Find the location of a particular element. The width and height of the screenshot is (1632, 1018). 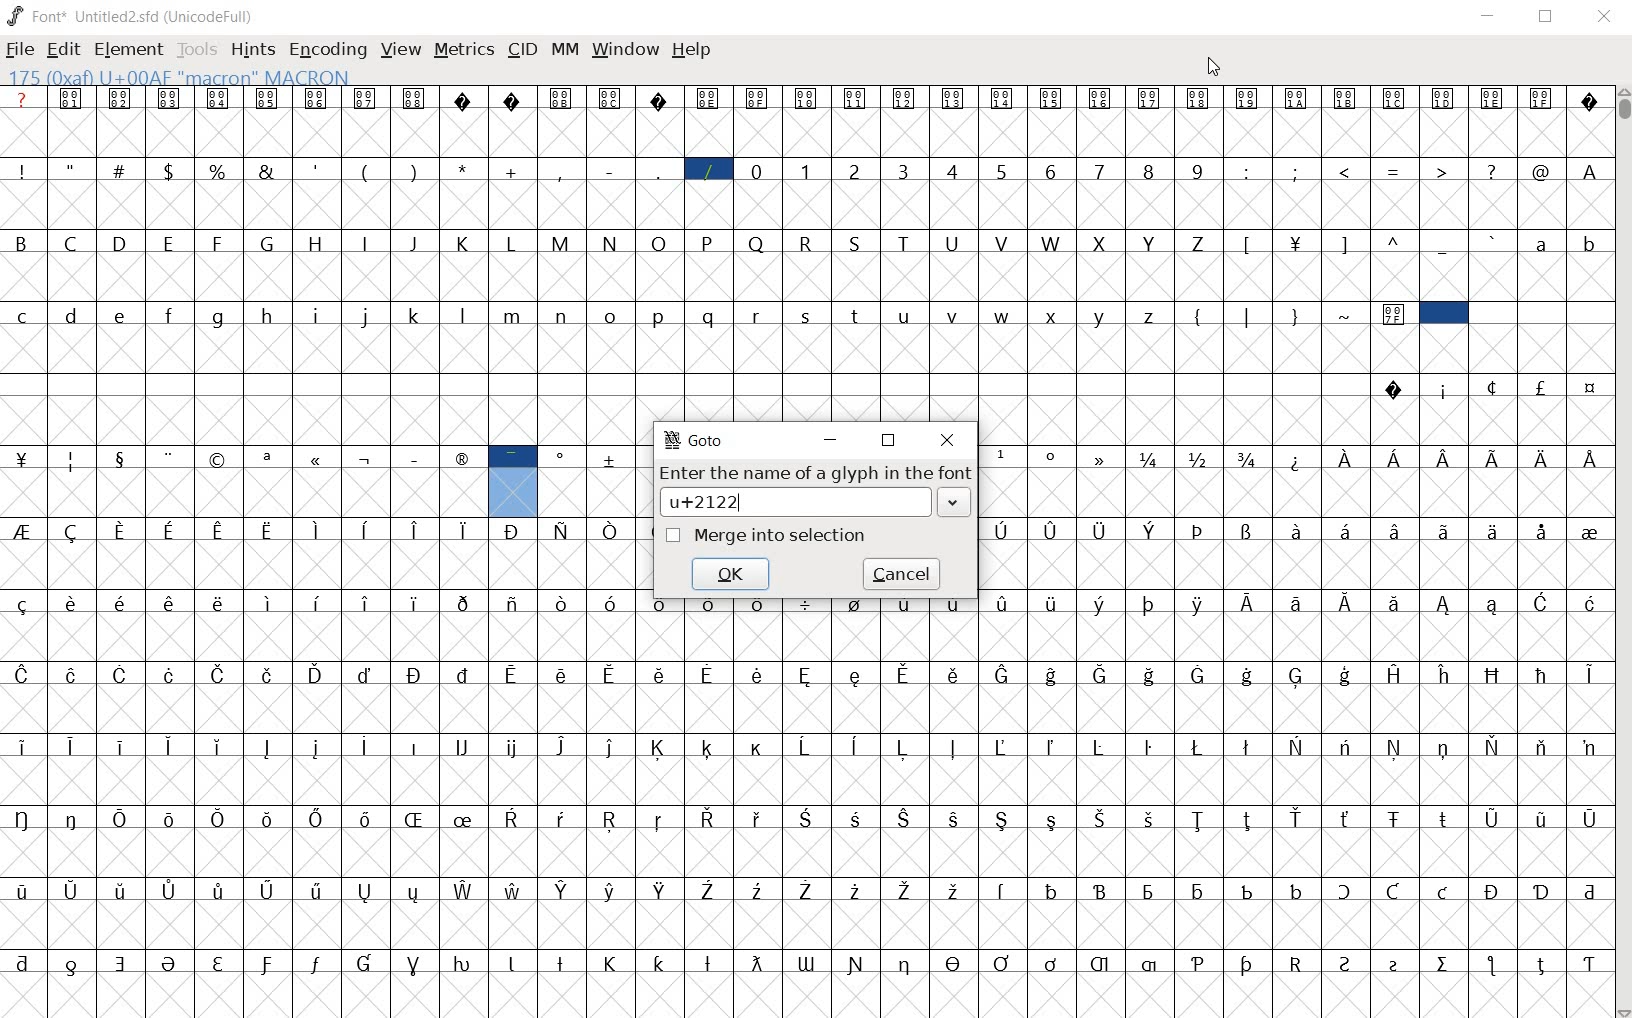

MINIMIZE is located at coordinates (1488, 15).